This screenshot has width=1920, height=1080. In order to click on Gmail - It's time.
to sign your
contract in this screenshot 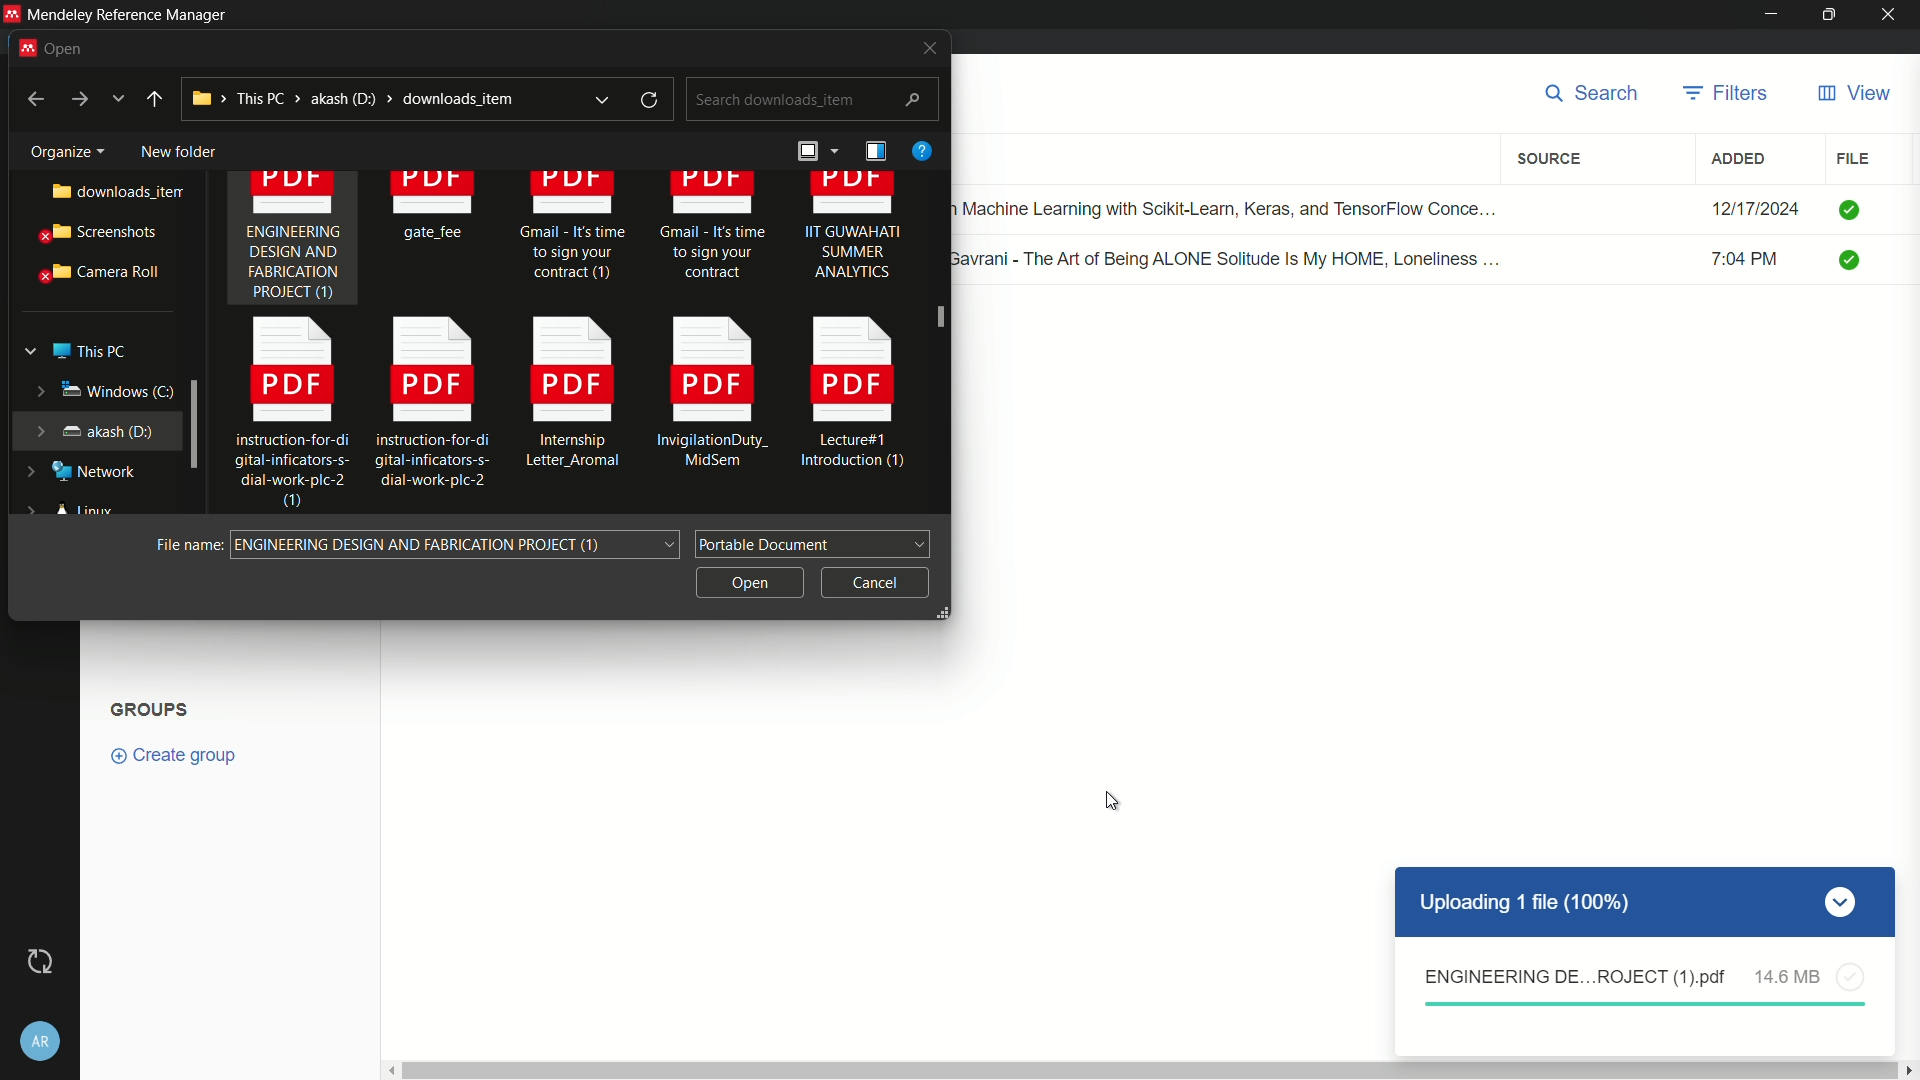, I will do `click(714, 230)`.